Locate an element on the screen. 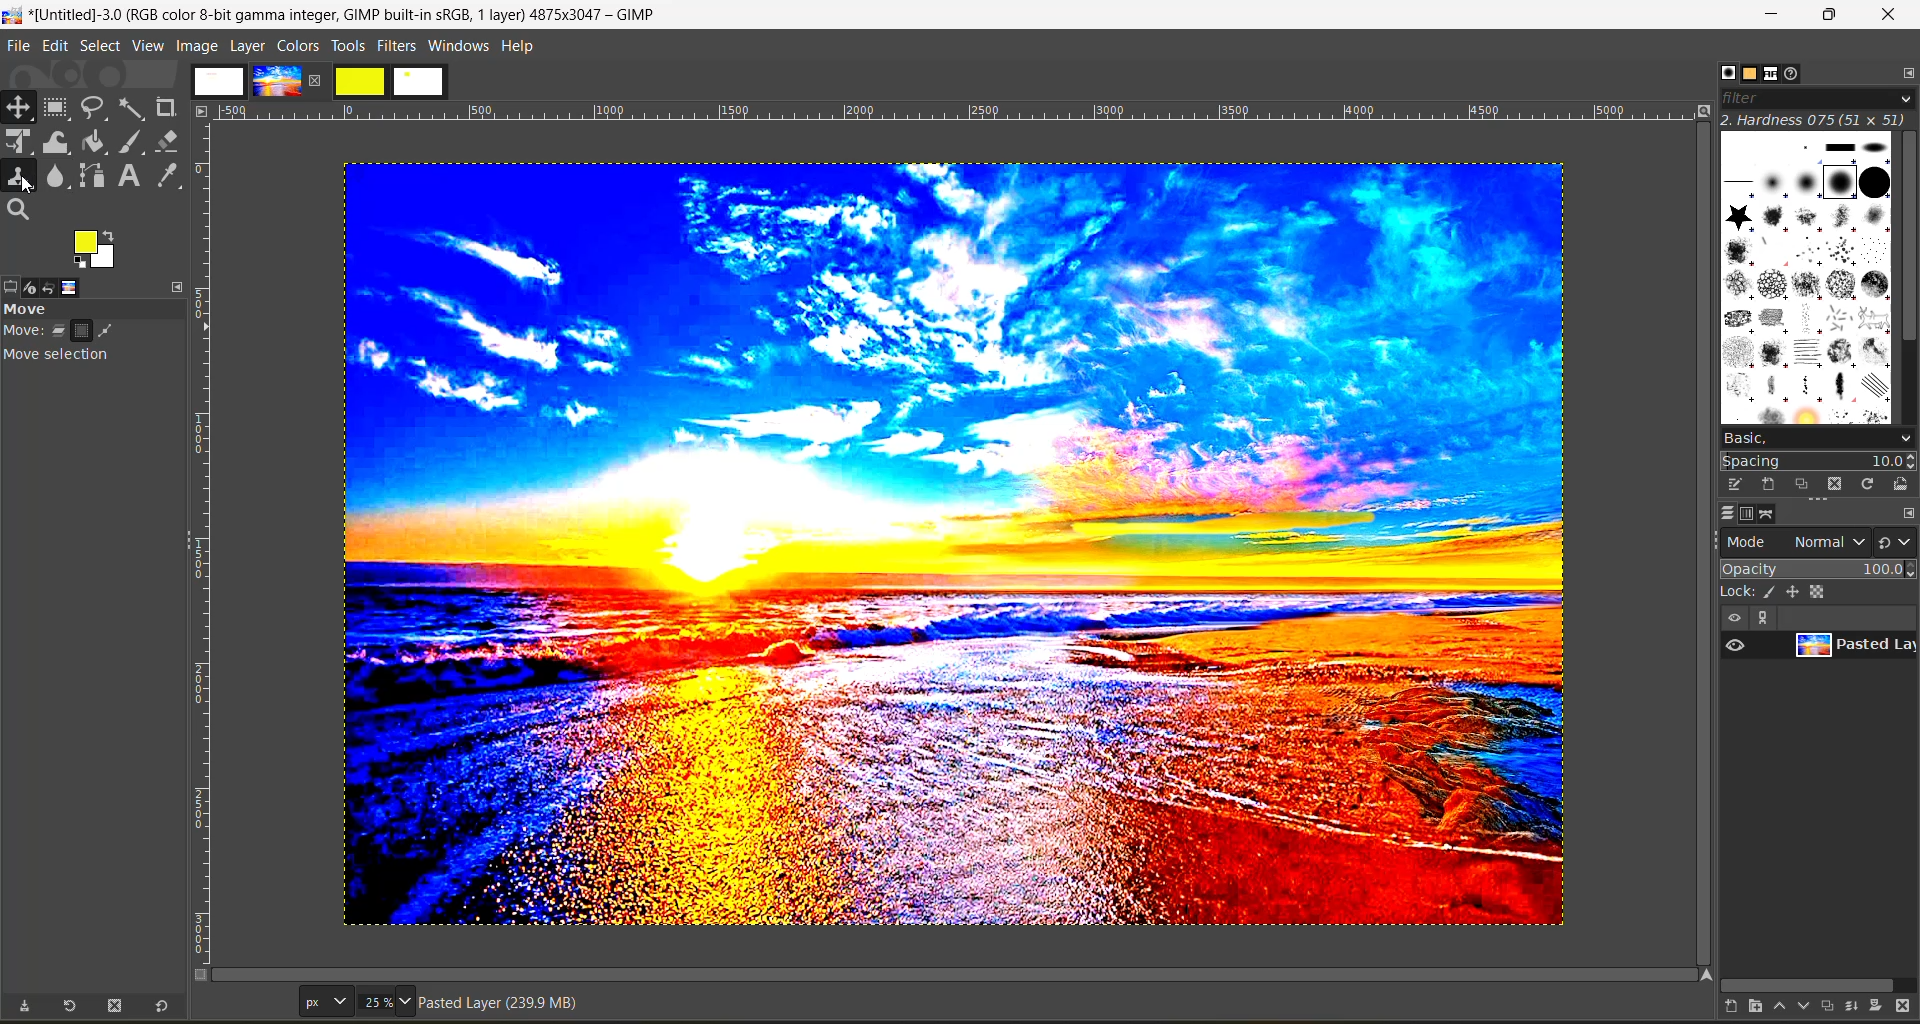  ruler is located at coordinates (961, 112).